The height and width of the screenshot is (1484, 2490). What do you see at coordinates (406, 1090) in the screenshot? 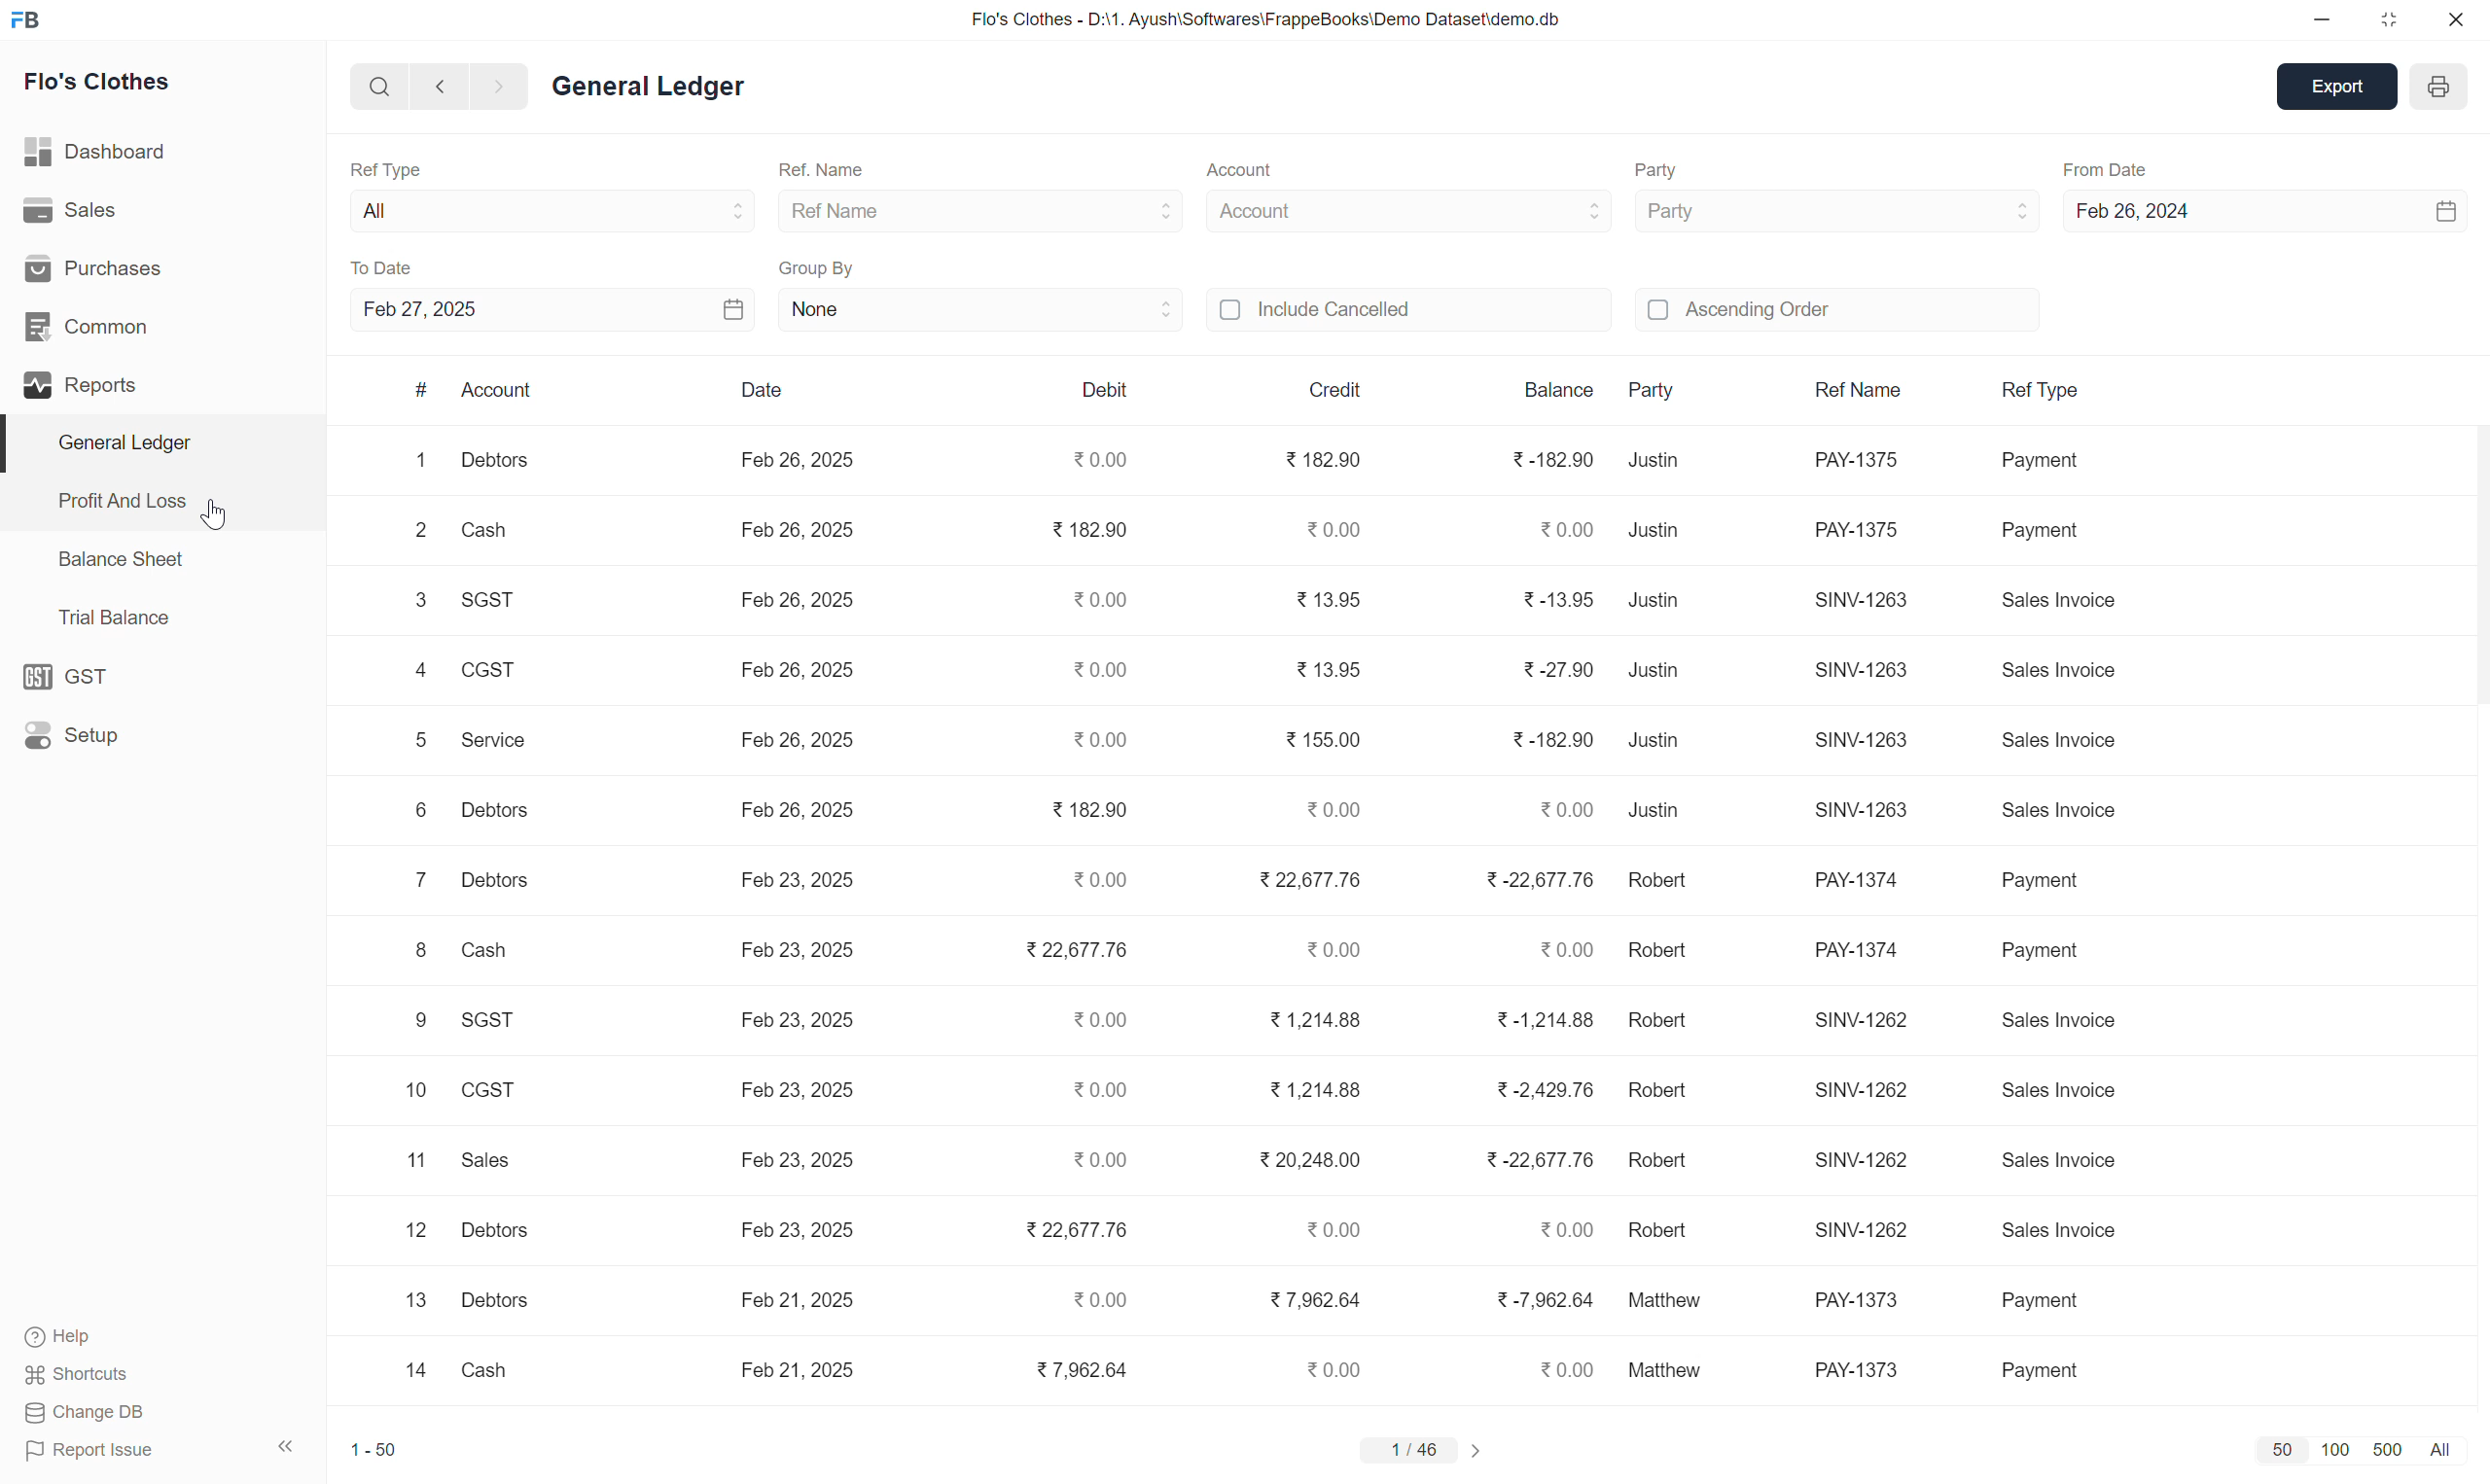
I see `10` at bounding box center [406, 1090].